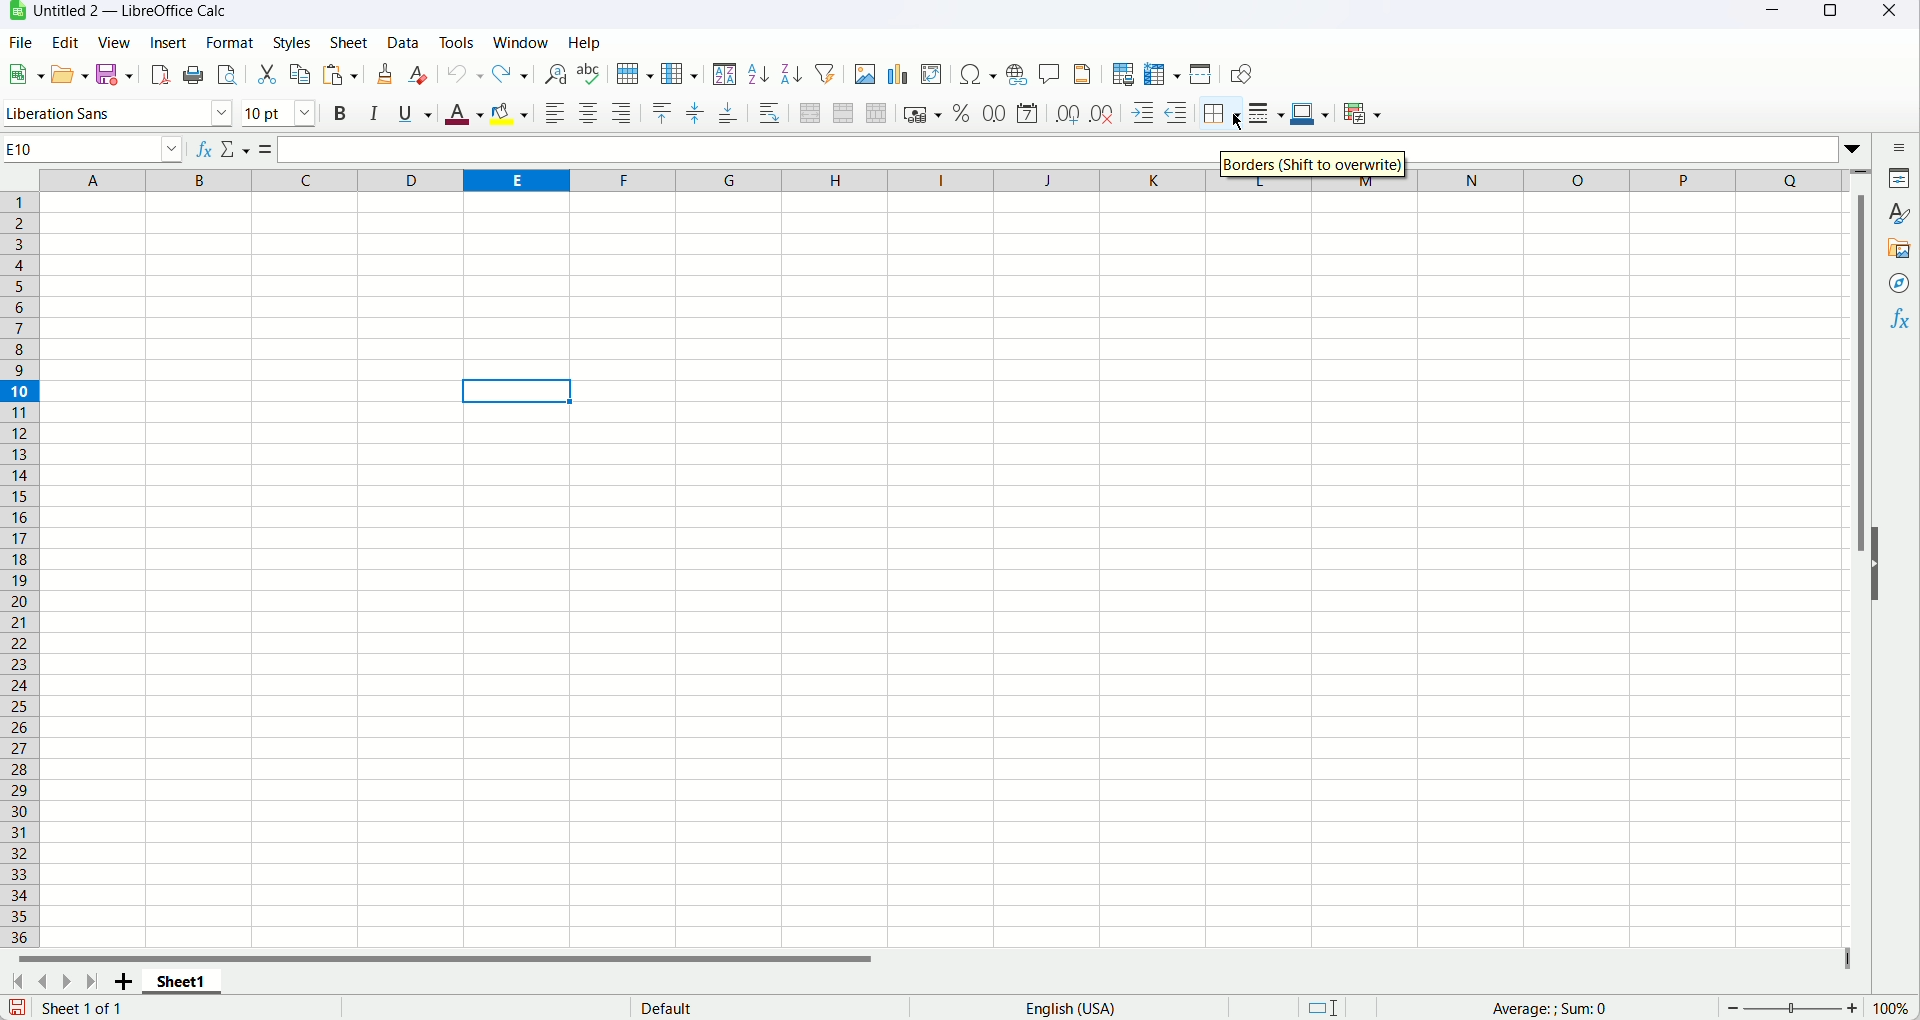 The width and height of the screenshot is (1920, 1020). Describe the element at coordinates (823, 72) in the screenshot. I see `Autofilter` at that location.